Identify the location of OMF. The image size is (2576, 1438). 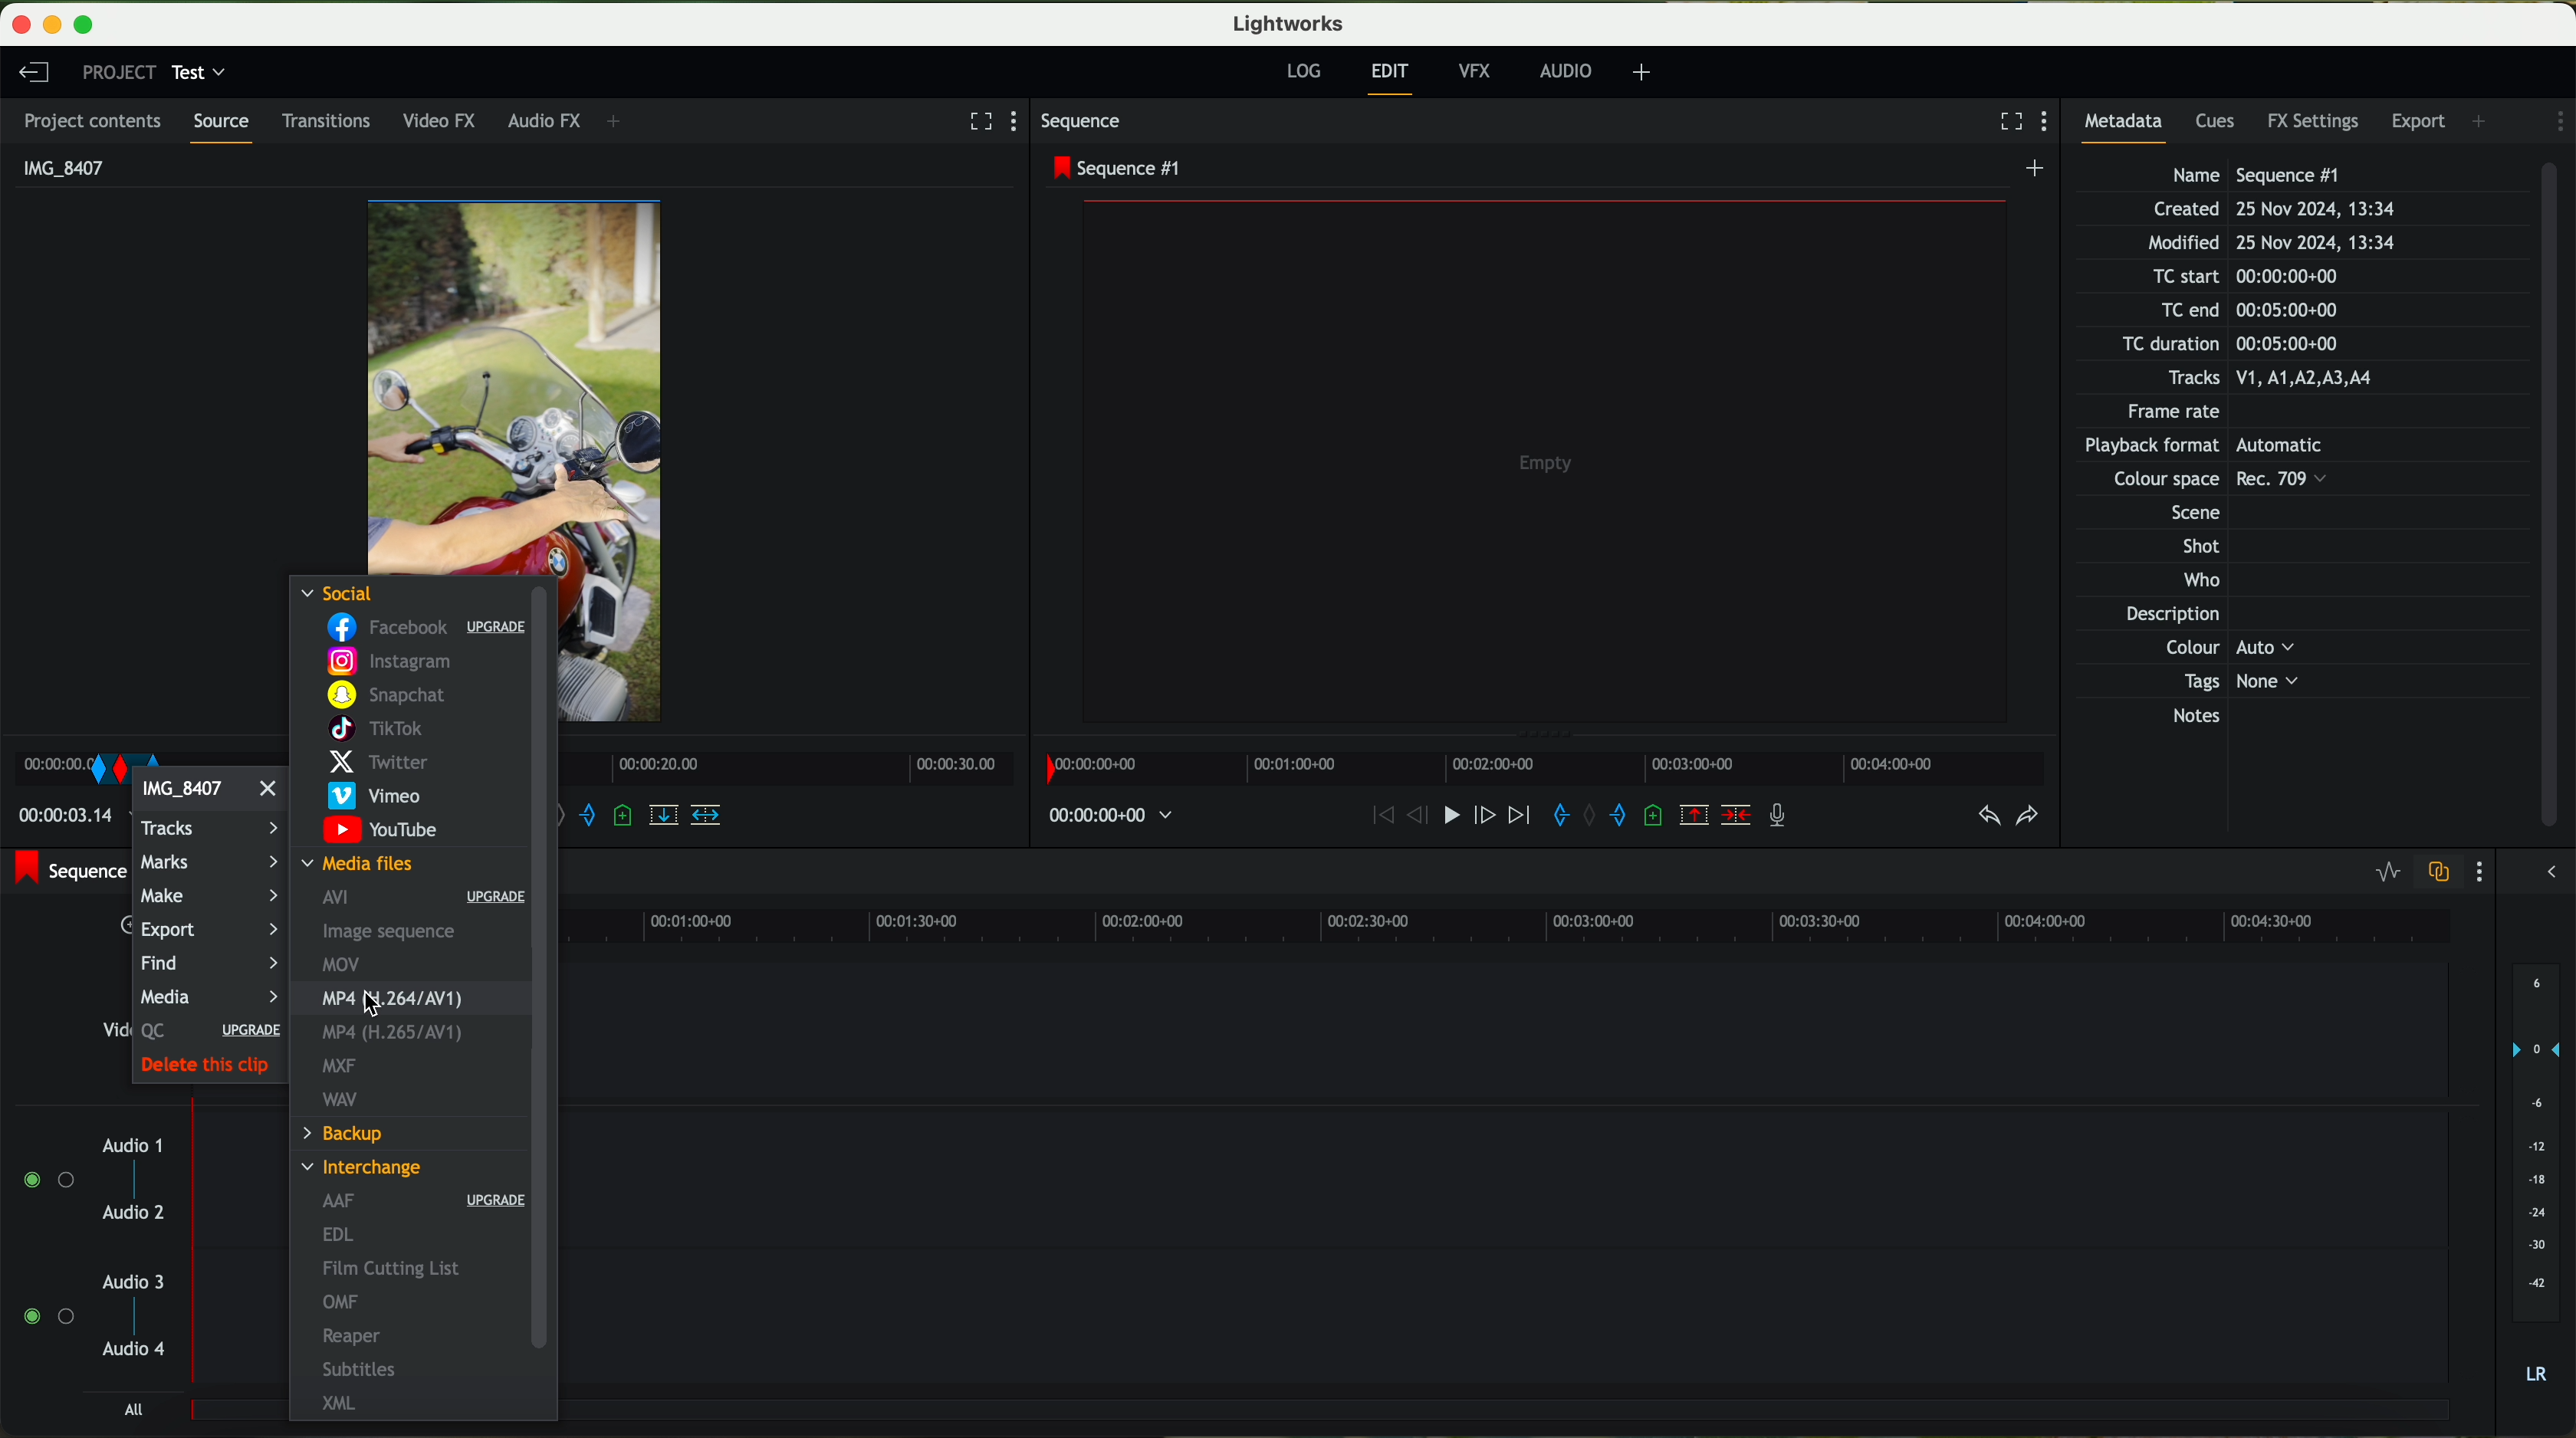
(342, 1302).